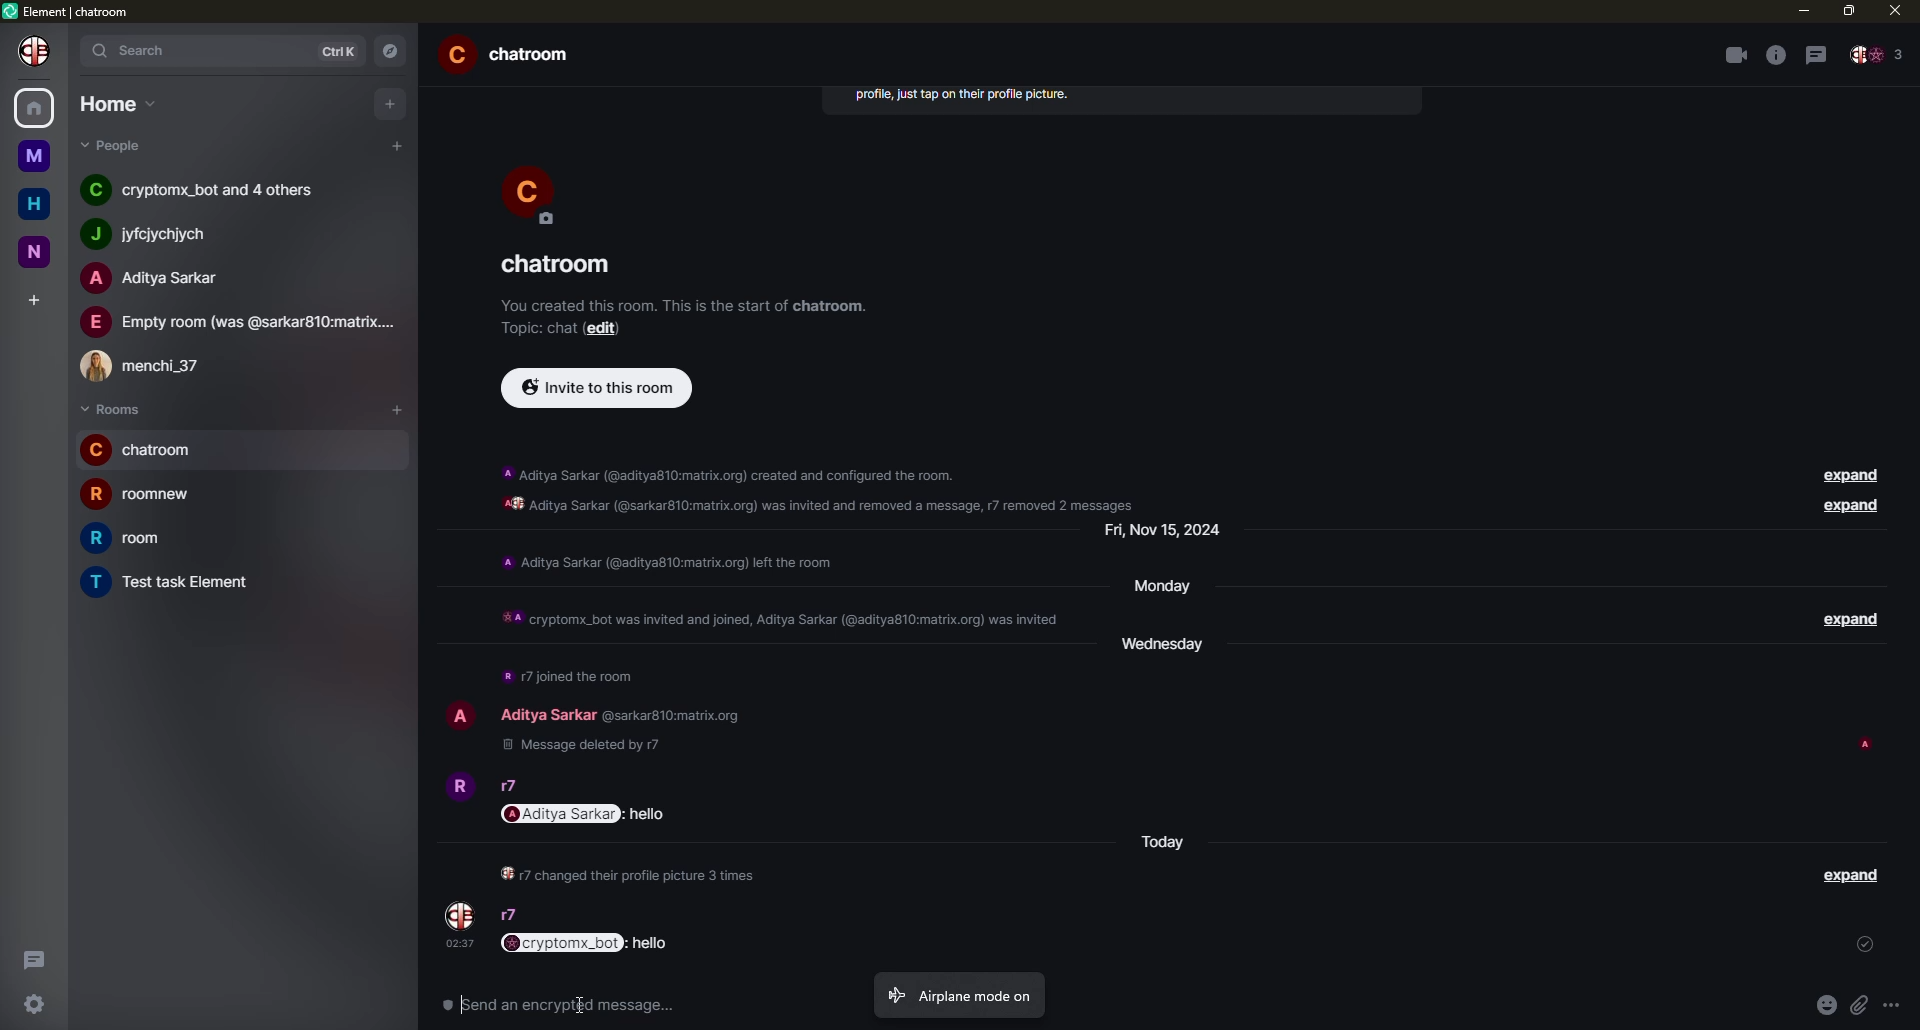 The height and width of the screenshot is (1030, 1920). I want to click on topic, so click(540, 327).